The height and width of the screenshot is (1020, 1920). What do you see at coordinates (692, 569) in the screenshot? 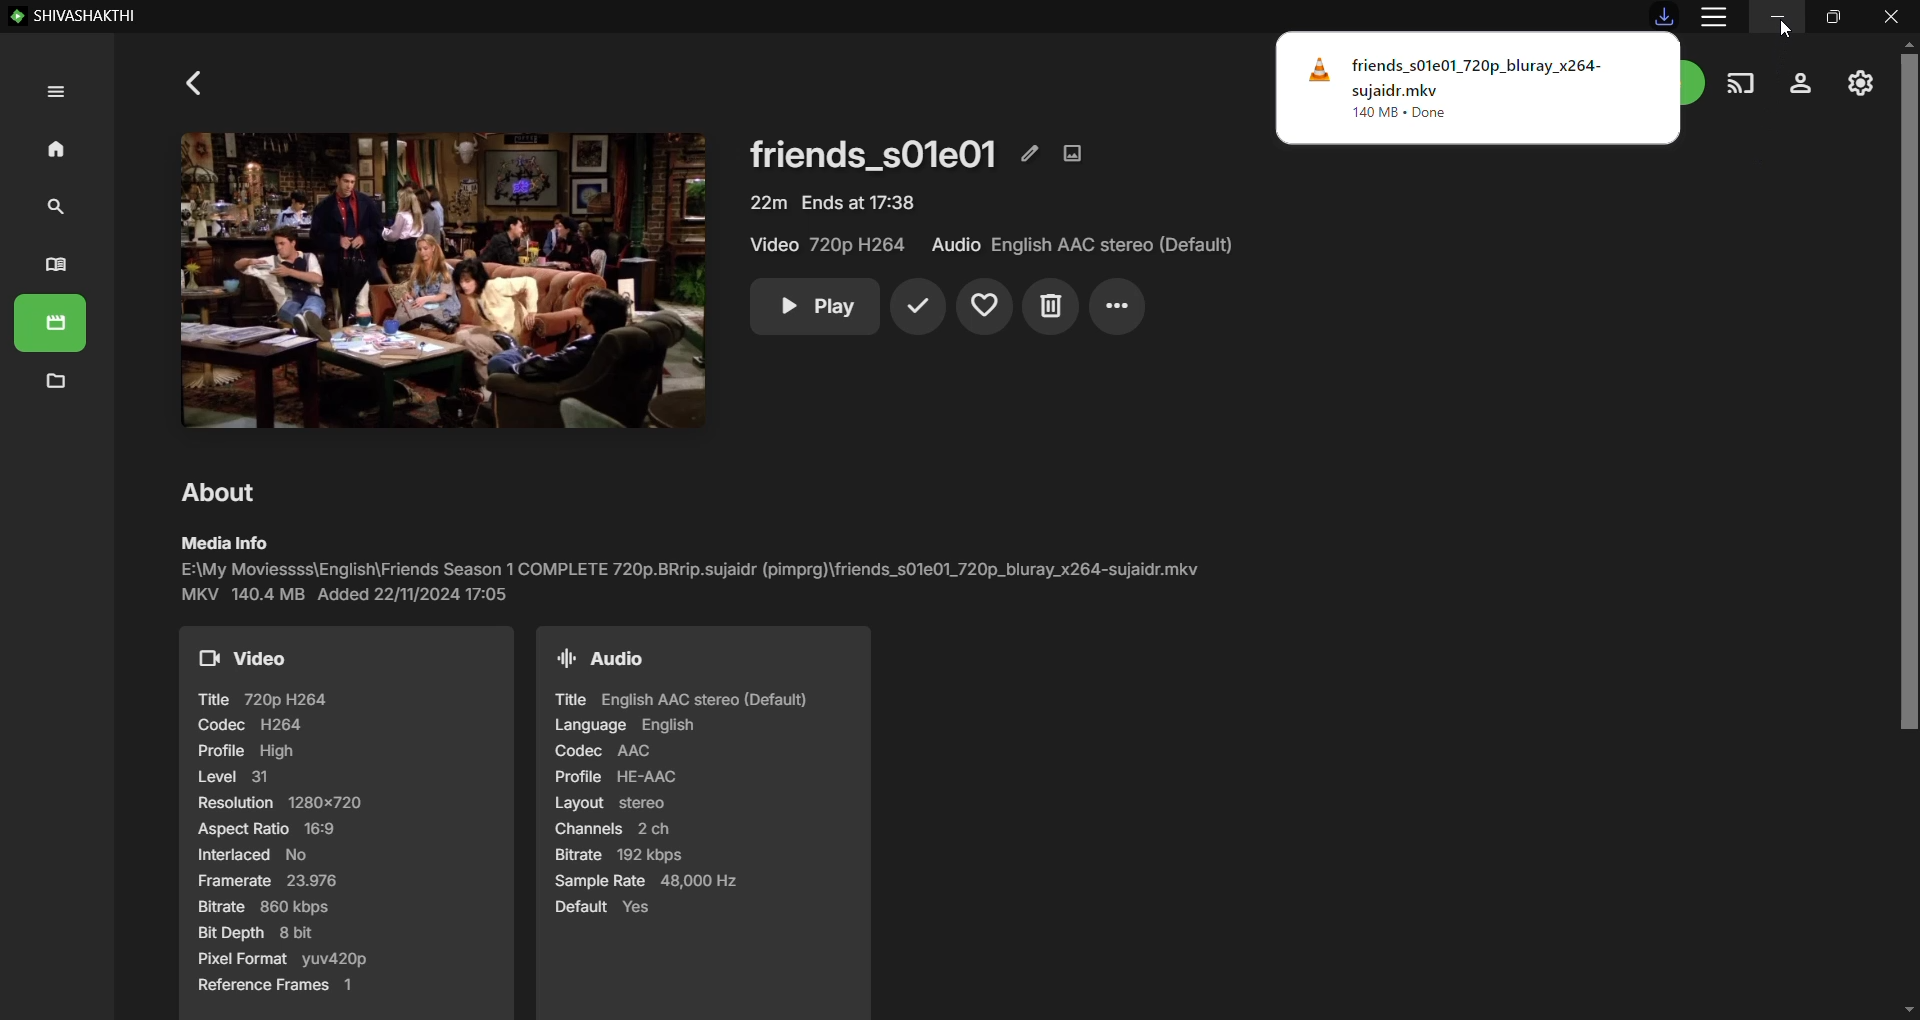
I see `Media Info` at bounding box center [692, 569].